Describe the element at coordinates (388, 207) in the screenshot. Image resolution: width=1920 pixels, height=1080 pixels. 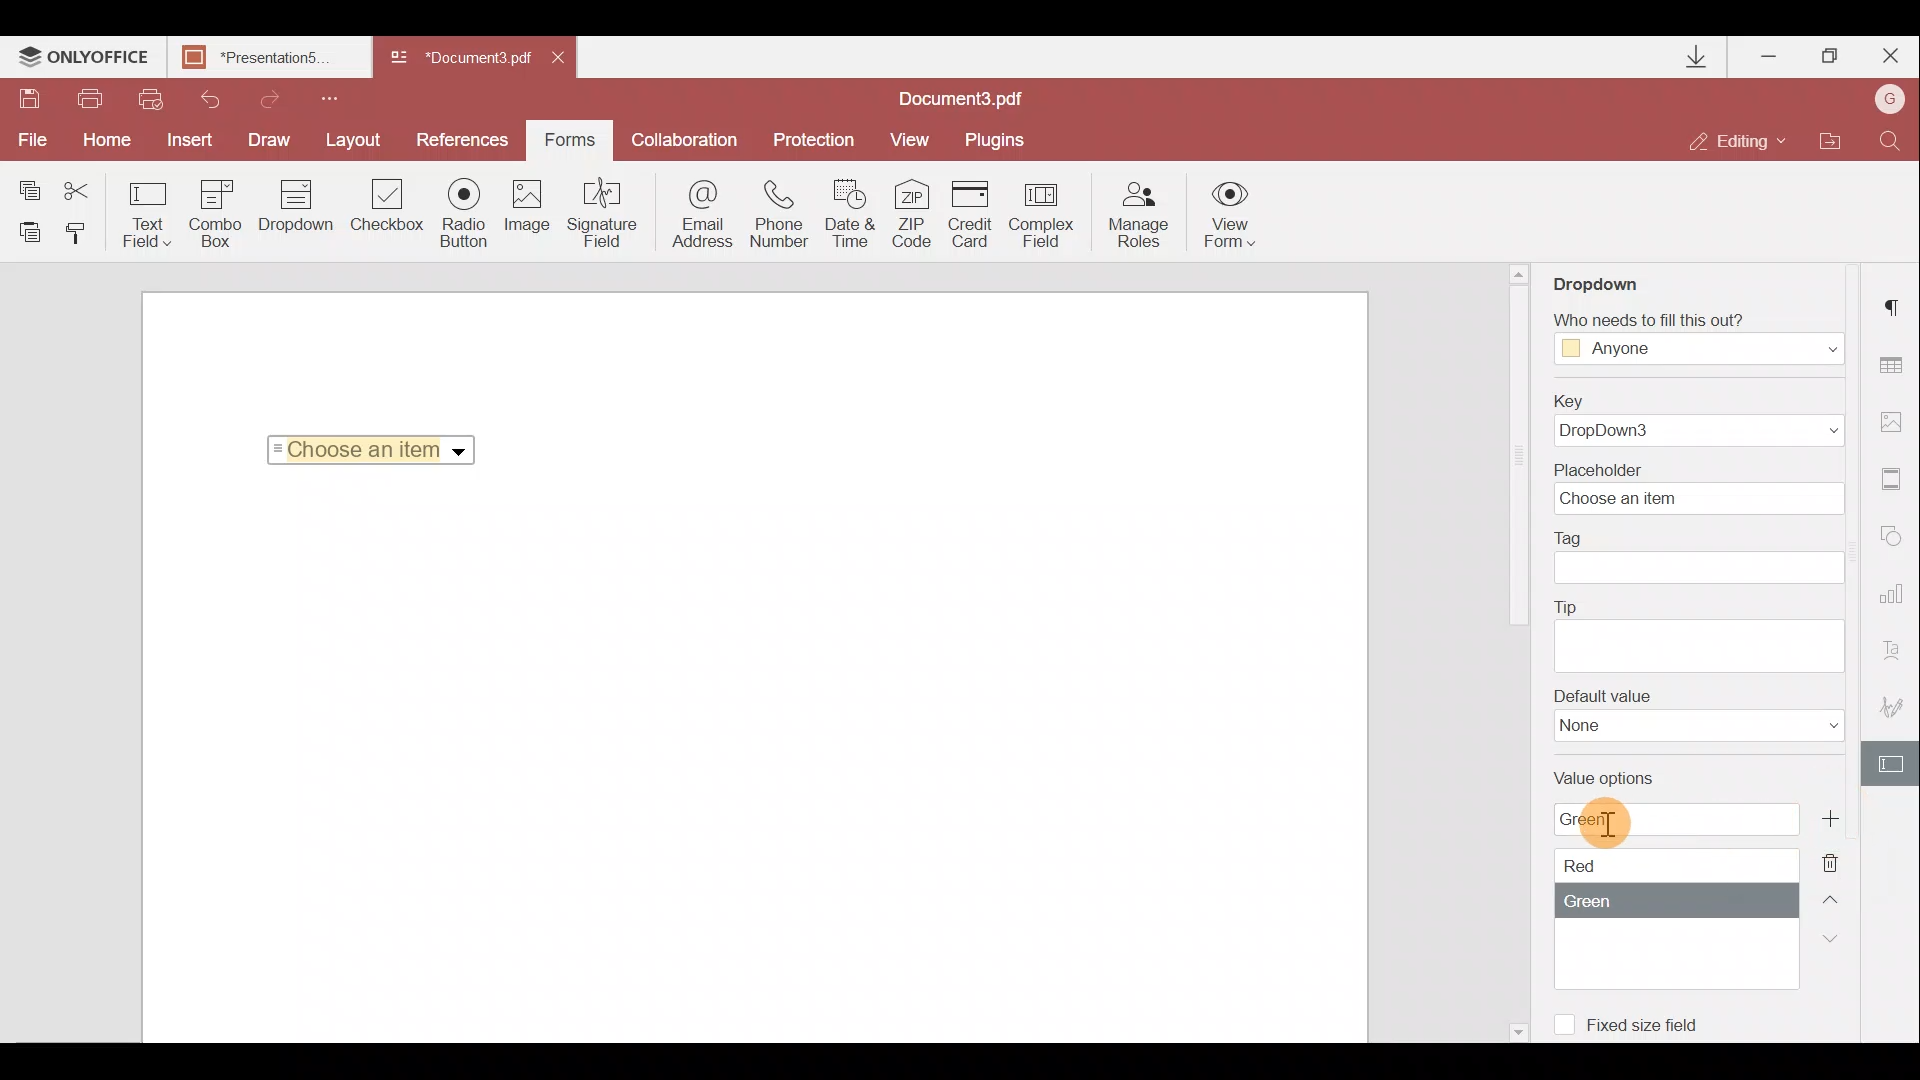
I see `Checkbox` at that location.